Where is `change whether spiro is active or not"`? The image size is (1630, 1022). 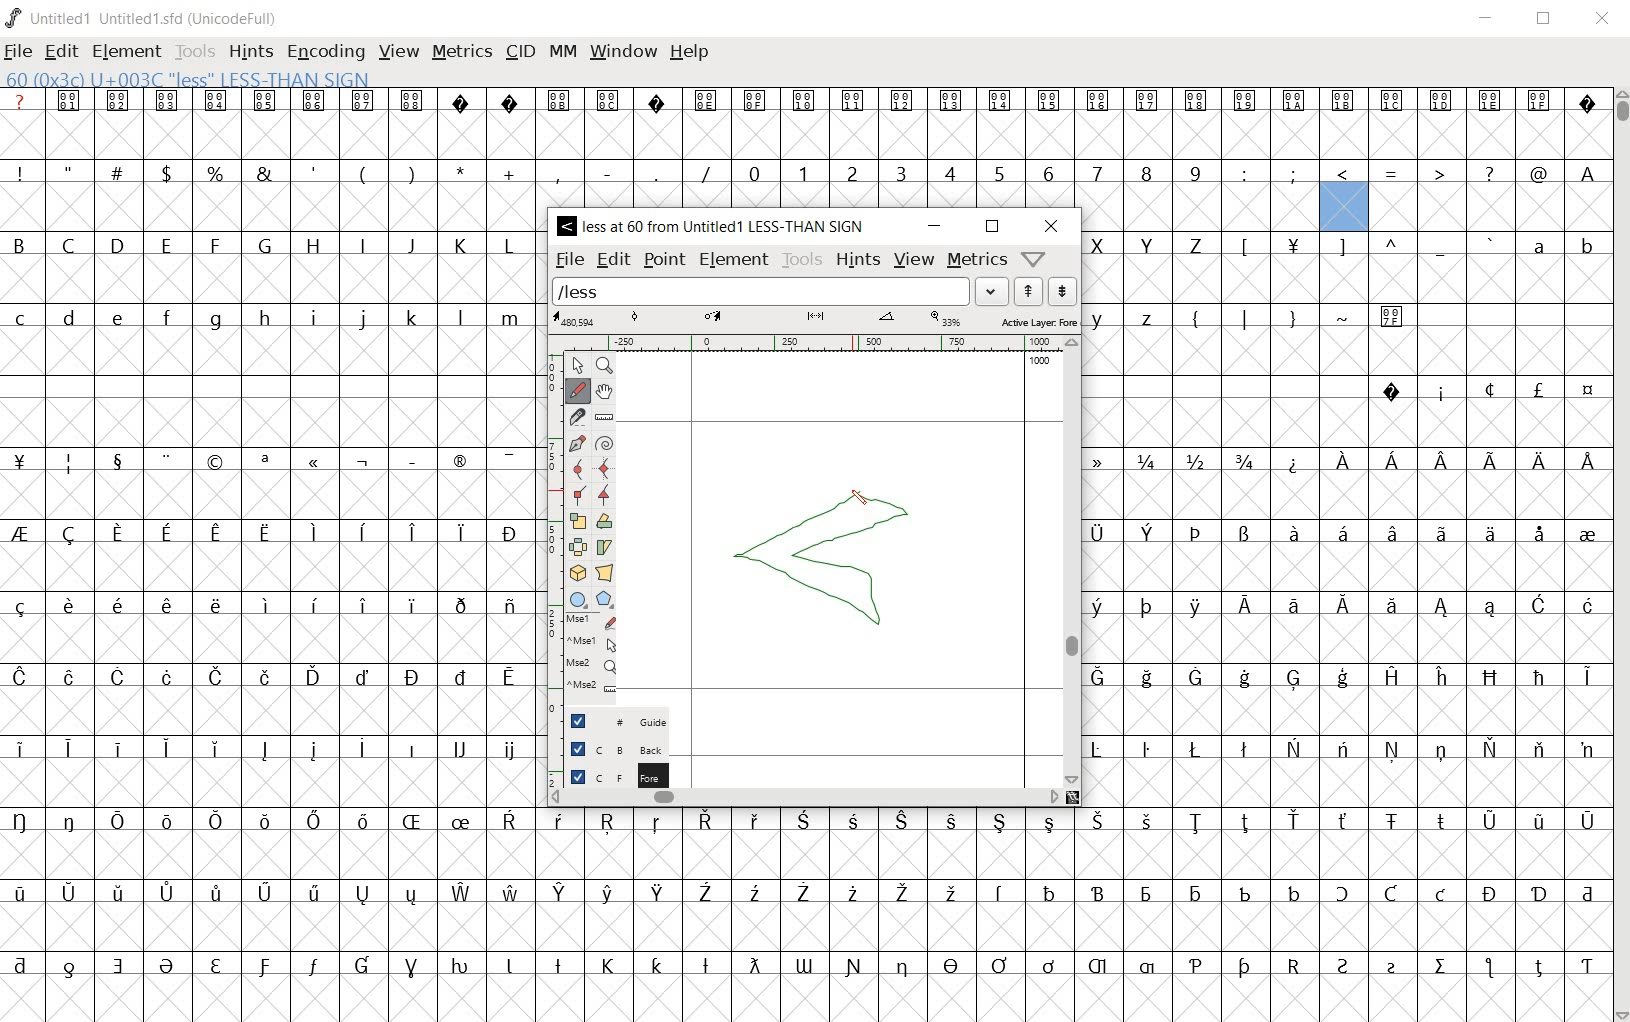 change whether spiro is active or not" is located at coordinates (603, 442).